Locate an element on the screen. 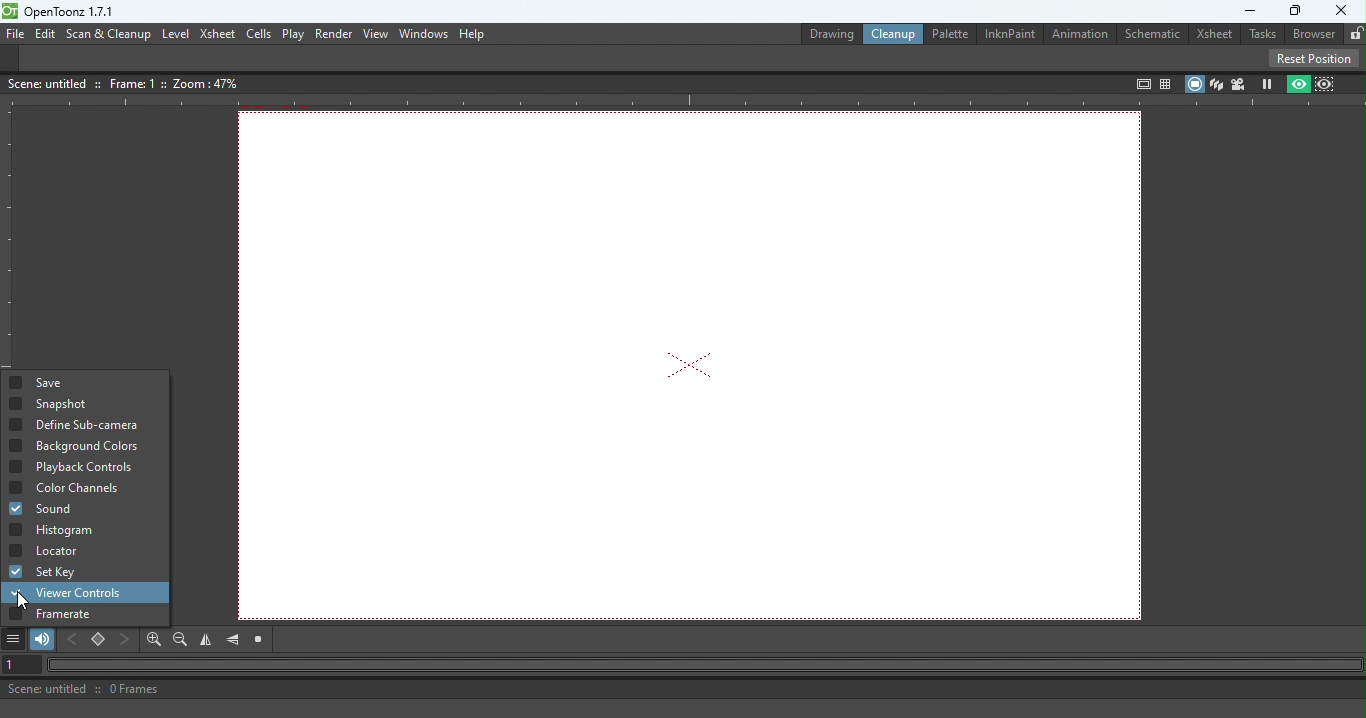 The image size is (1366, 718). Reset view is located at coordinates (256, 640).